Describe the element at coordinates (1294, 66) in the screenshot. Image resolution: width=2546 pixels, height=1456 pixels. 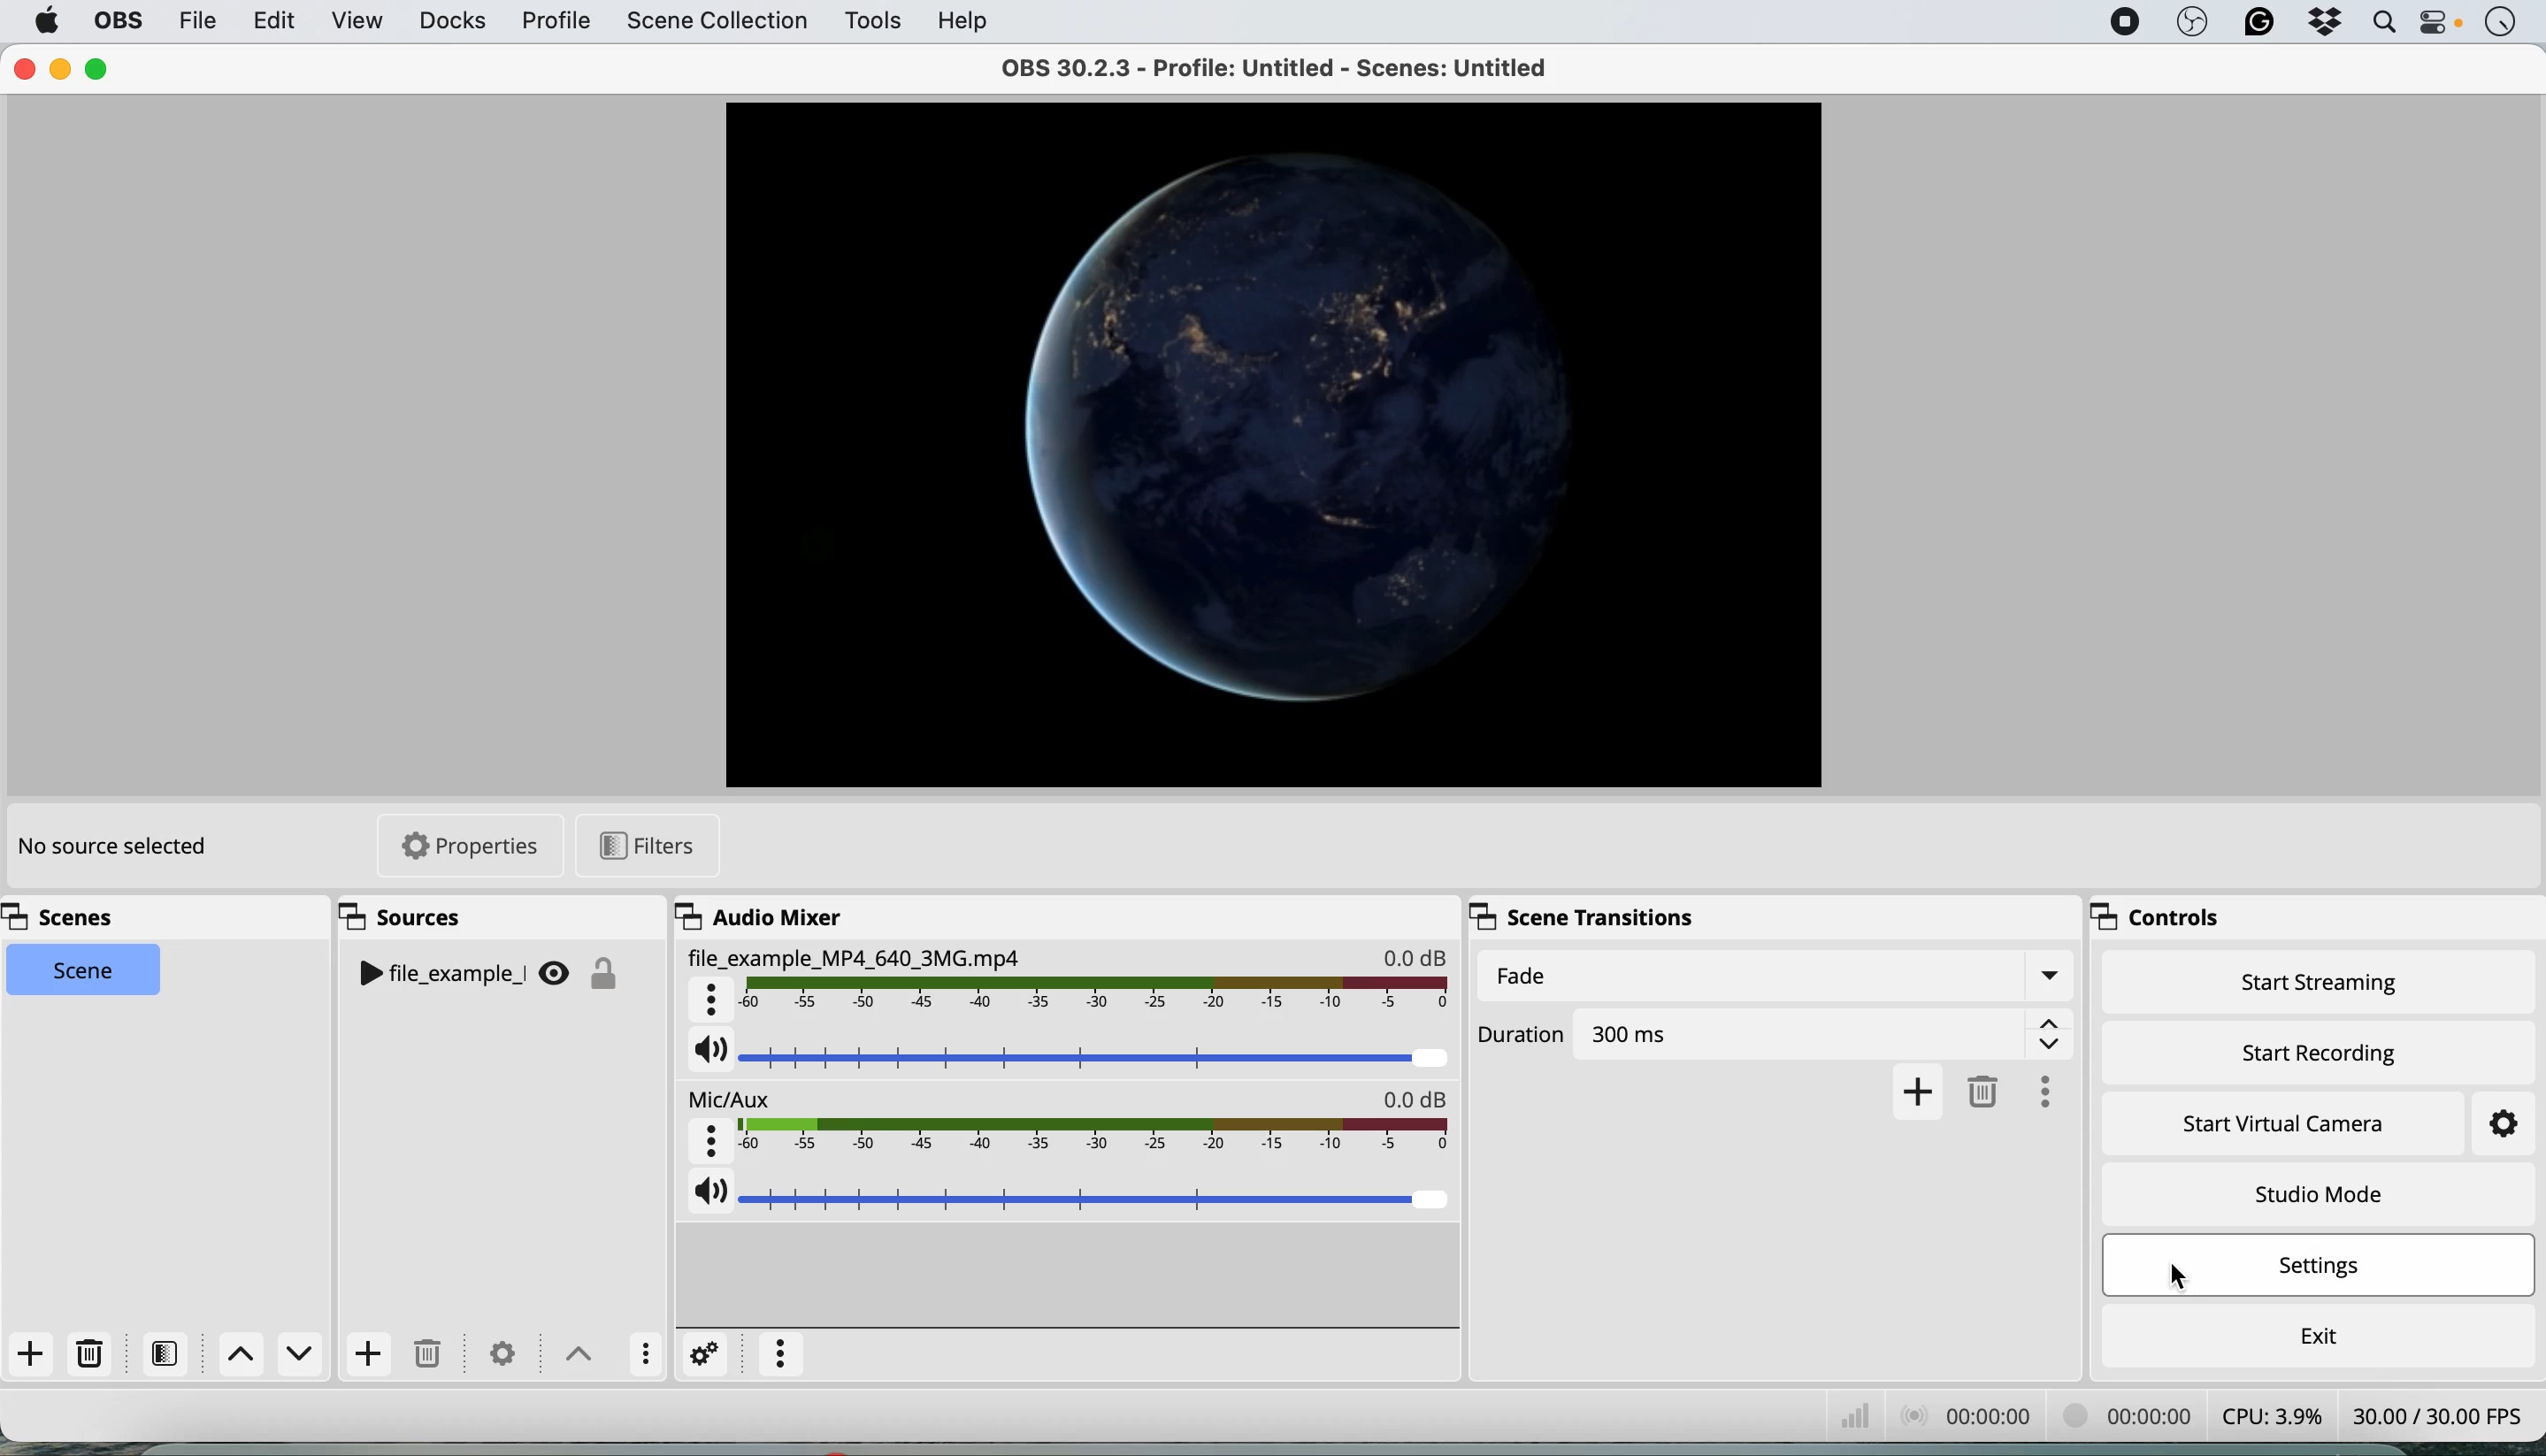
I see `project name` at that location.